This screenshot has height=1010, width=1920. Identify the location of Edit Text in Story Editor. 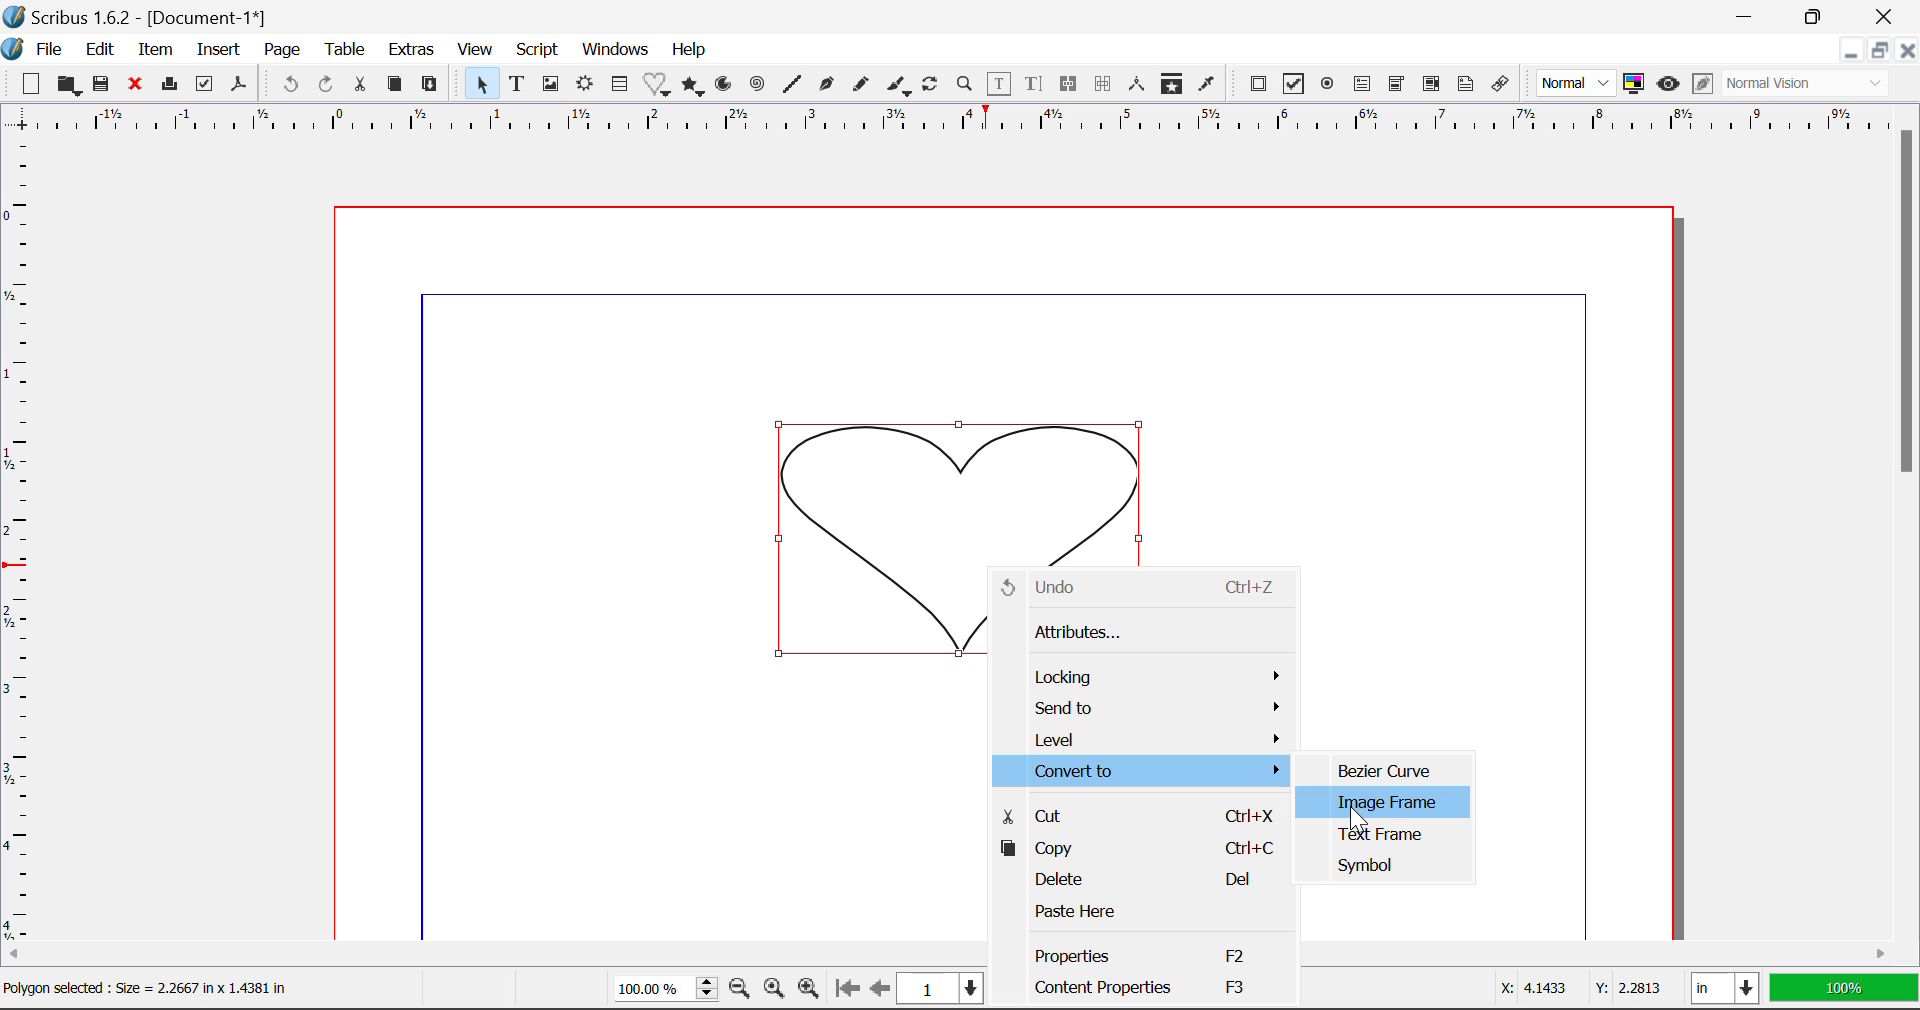
(1034, 87).